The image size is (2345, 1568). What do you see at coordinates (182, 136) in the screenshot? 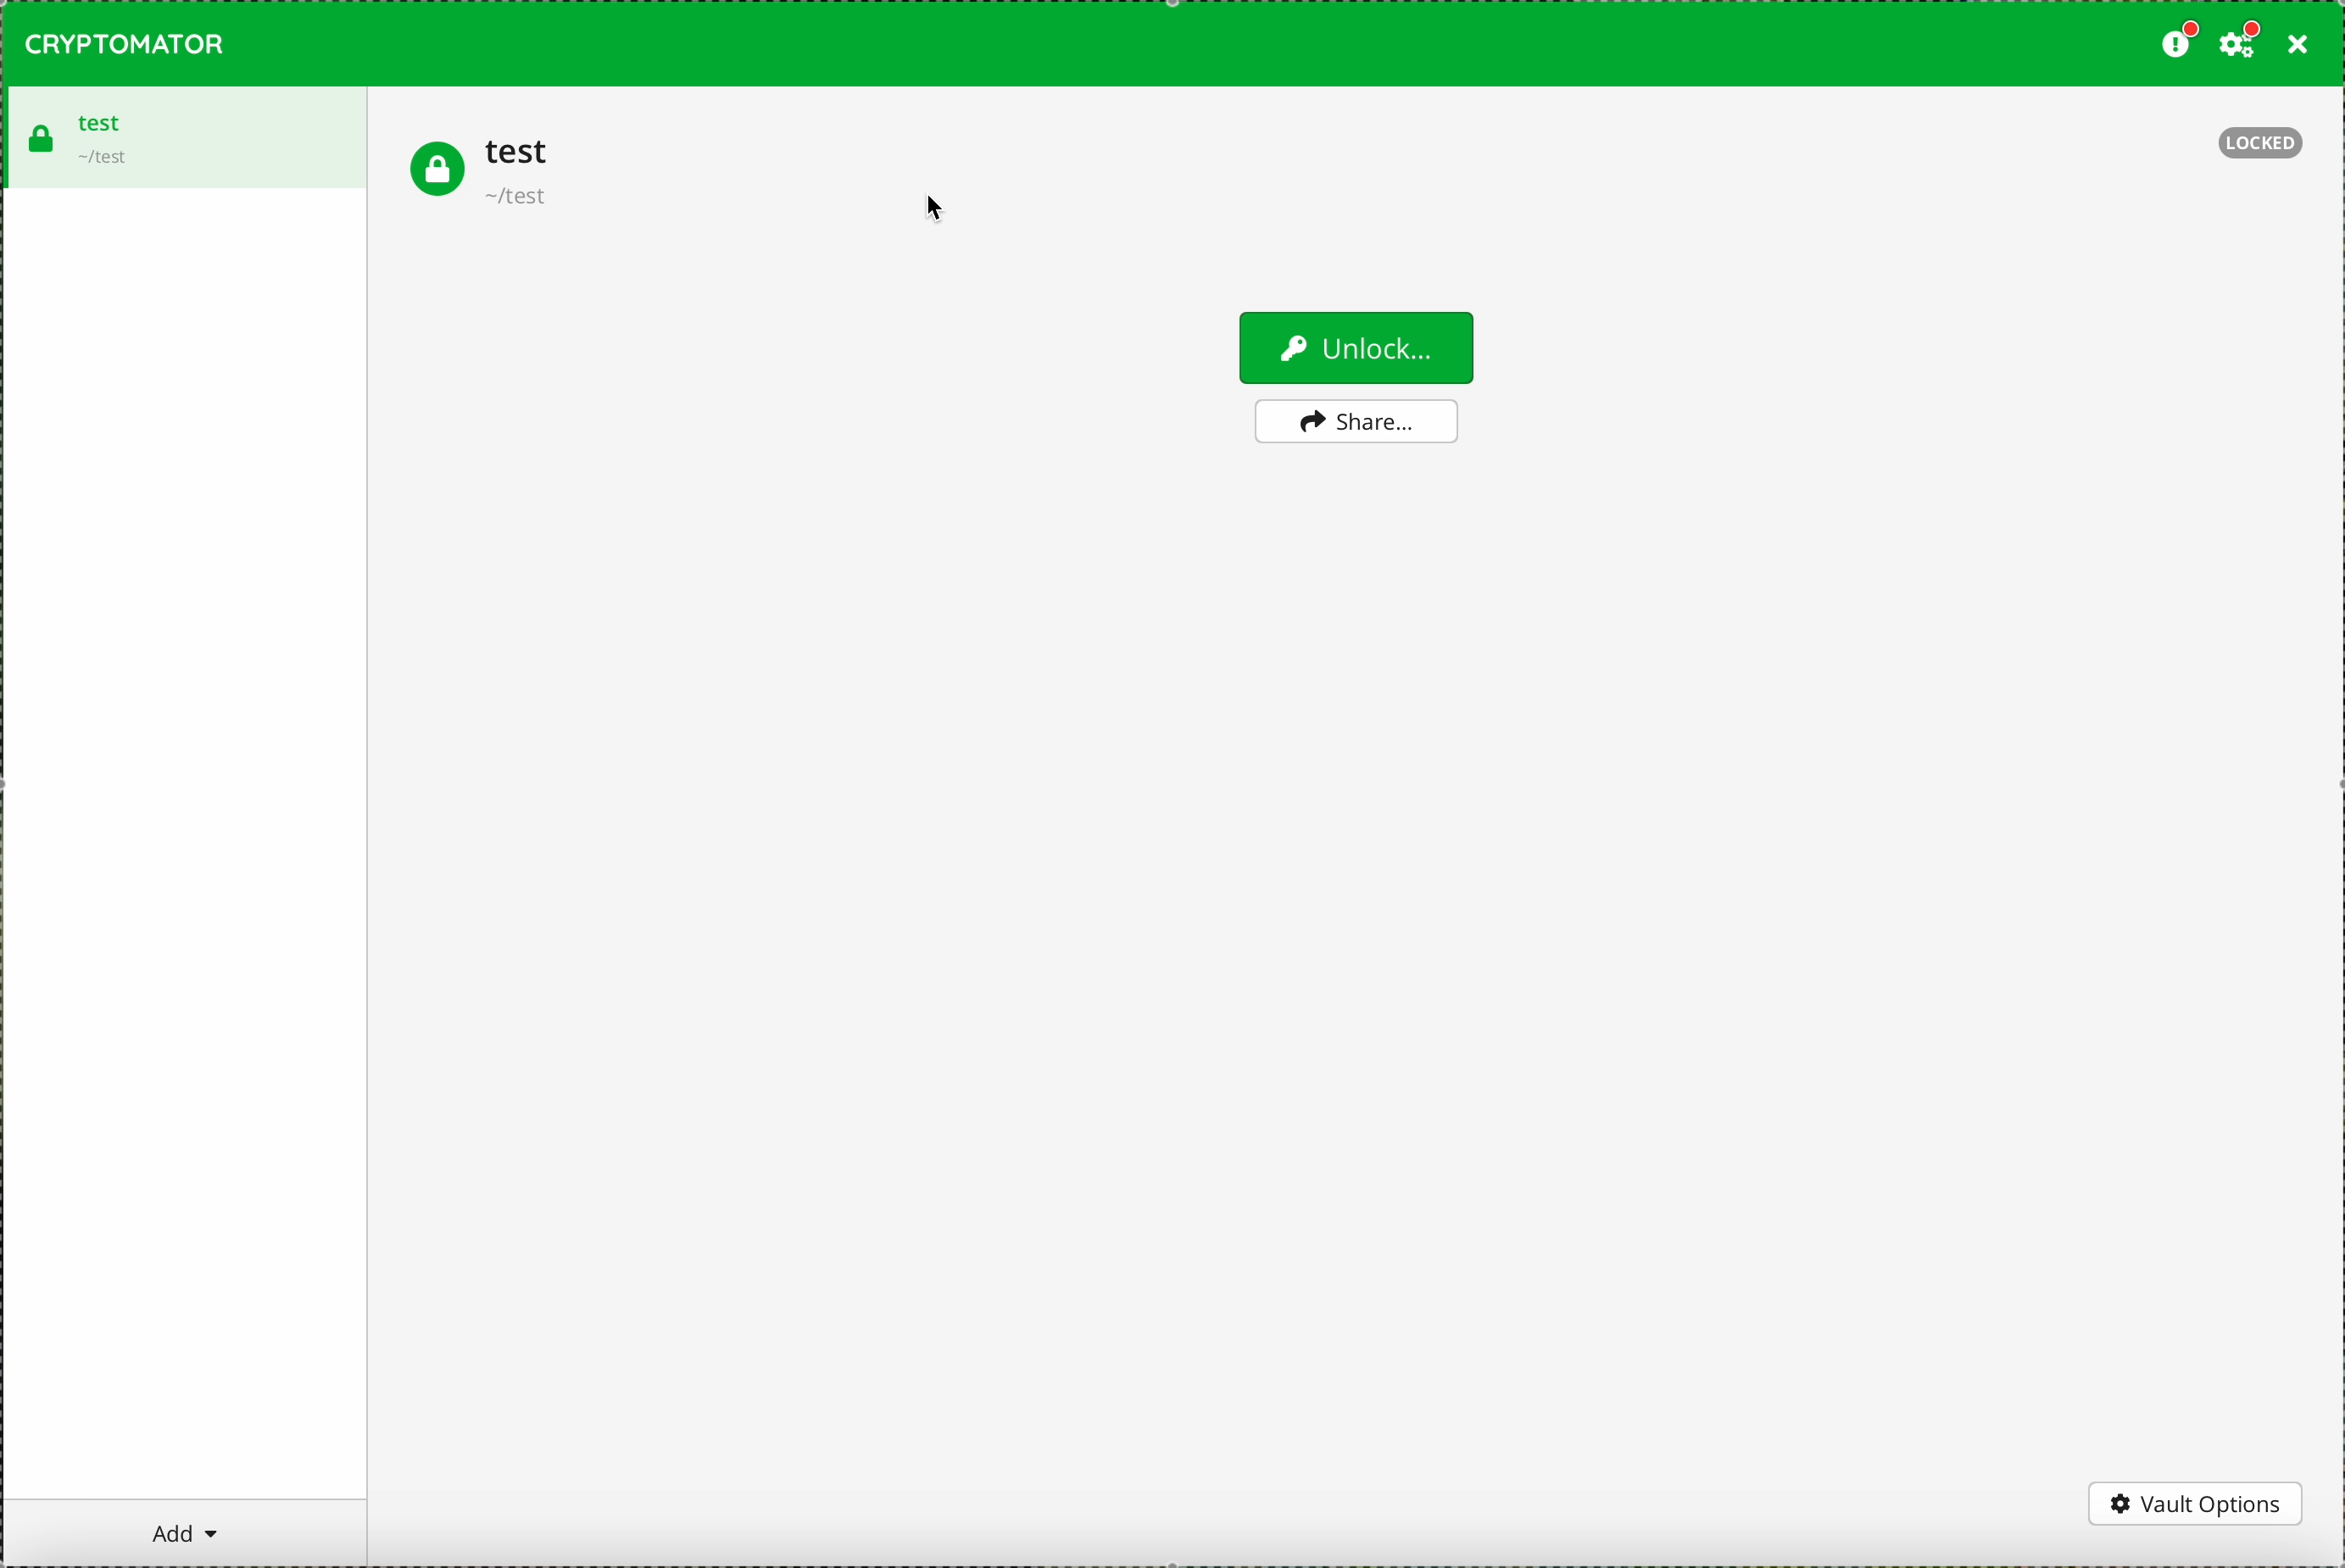
I see `test vault` at bounding box center [182, 136].